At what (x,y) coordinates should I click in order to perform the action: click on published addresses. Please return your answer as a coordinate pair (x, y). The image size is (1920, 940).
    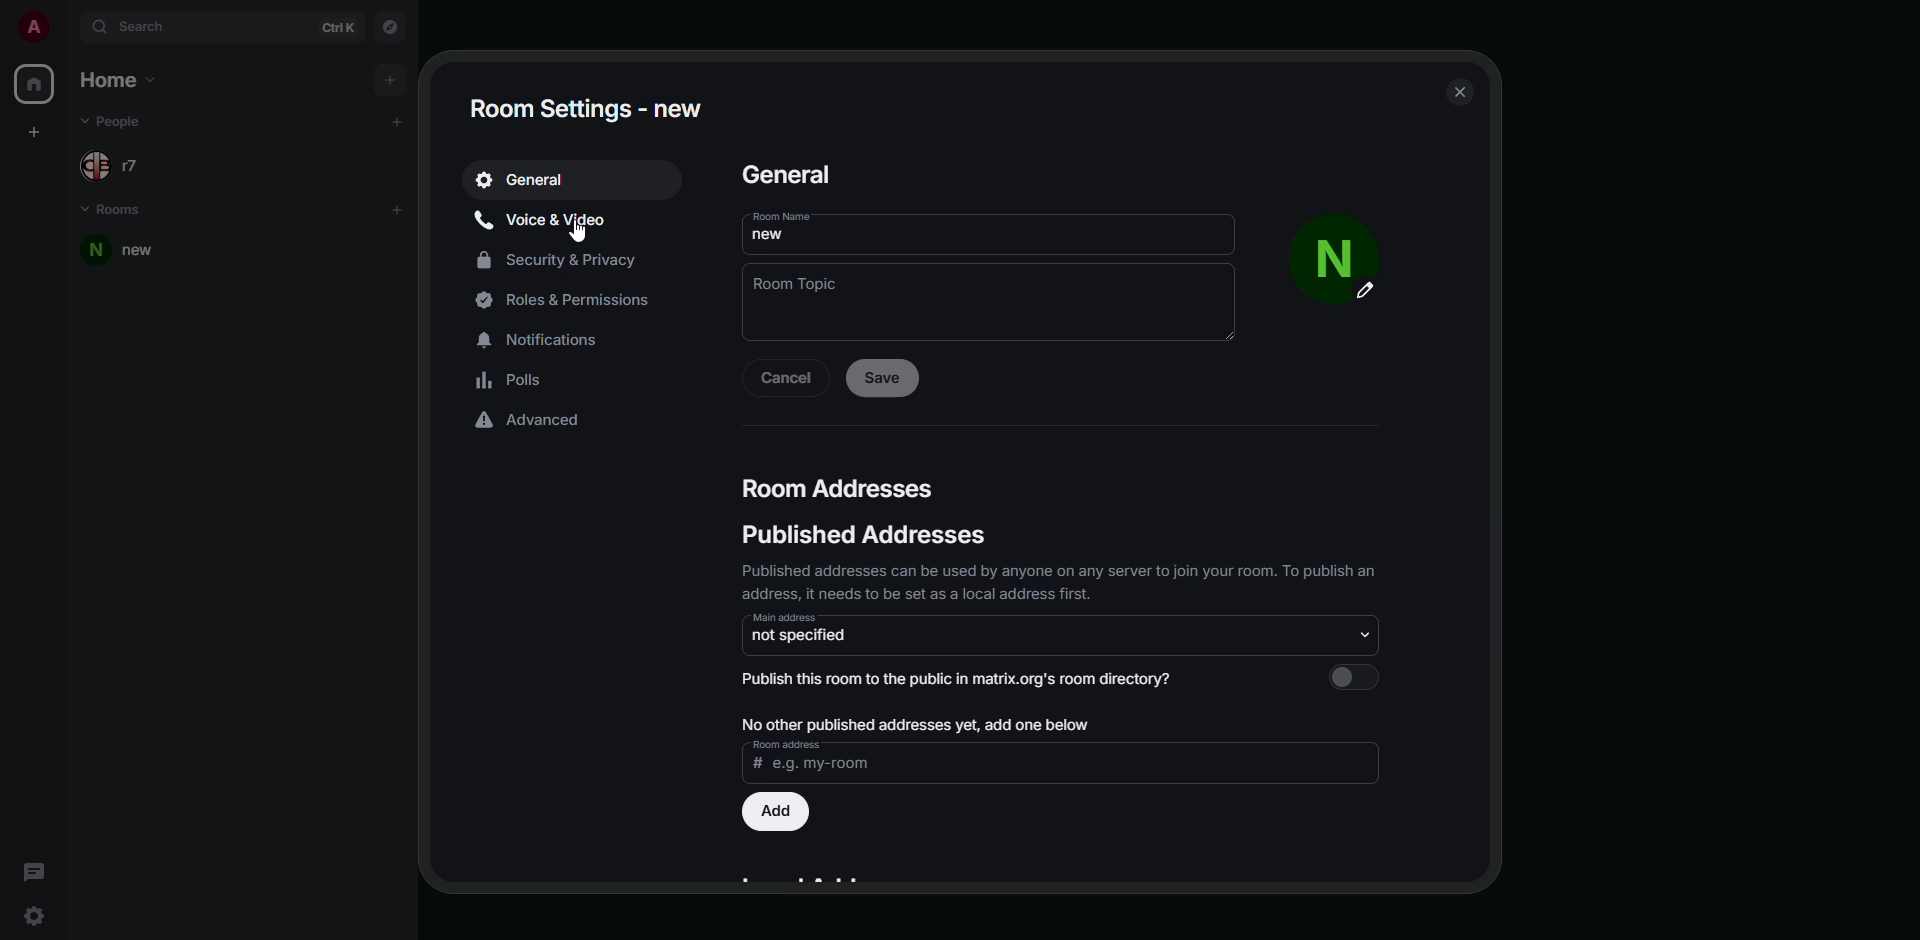
    Looking at the image, I should click on (1057, 536).